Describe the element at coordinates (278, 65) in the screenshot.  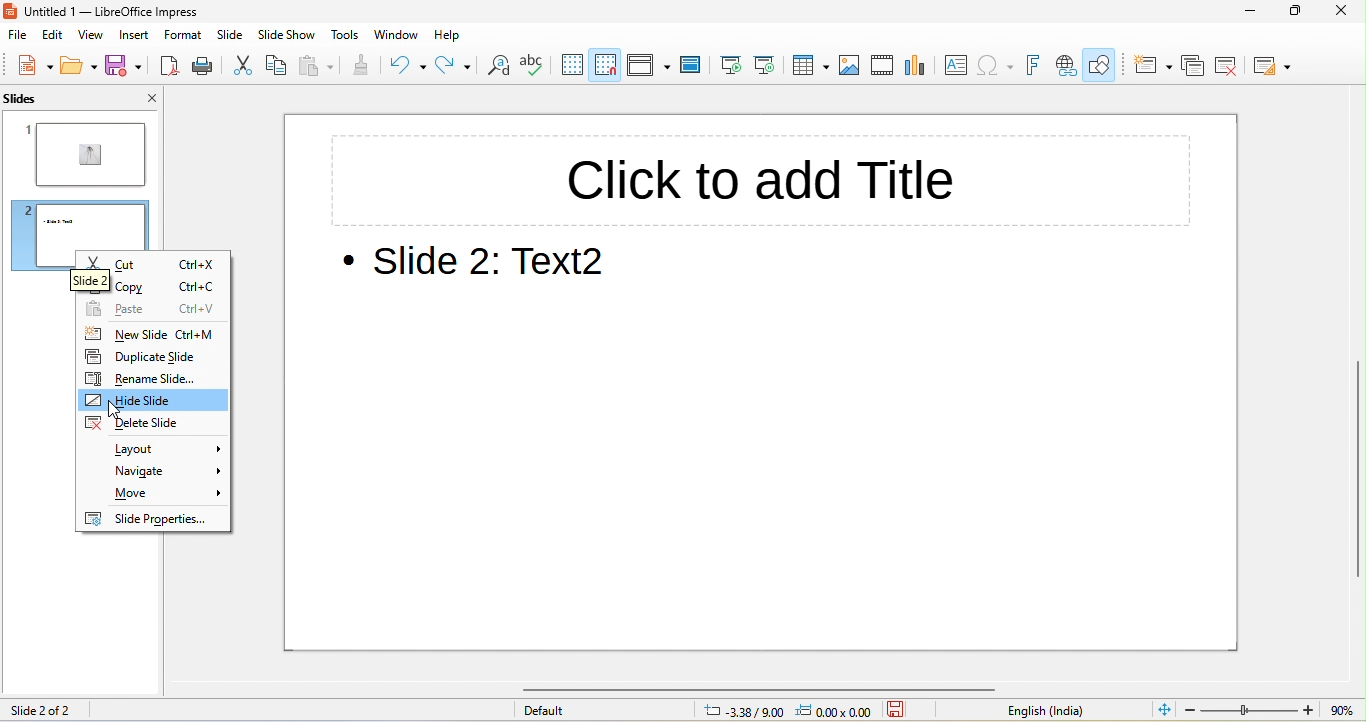
I see `copy` at that location.